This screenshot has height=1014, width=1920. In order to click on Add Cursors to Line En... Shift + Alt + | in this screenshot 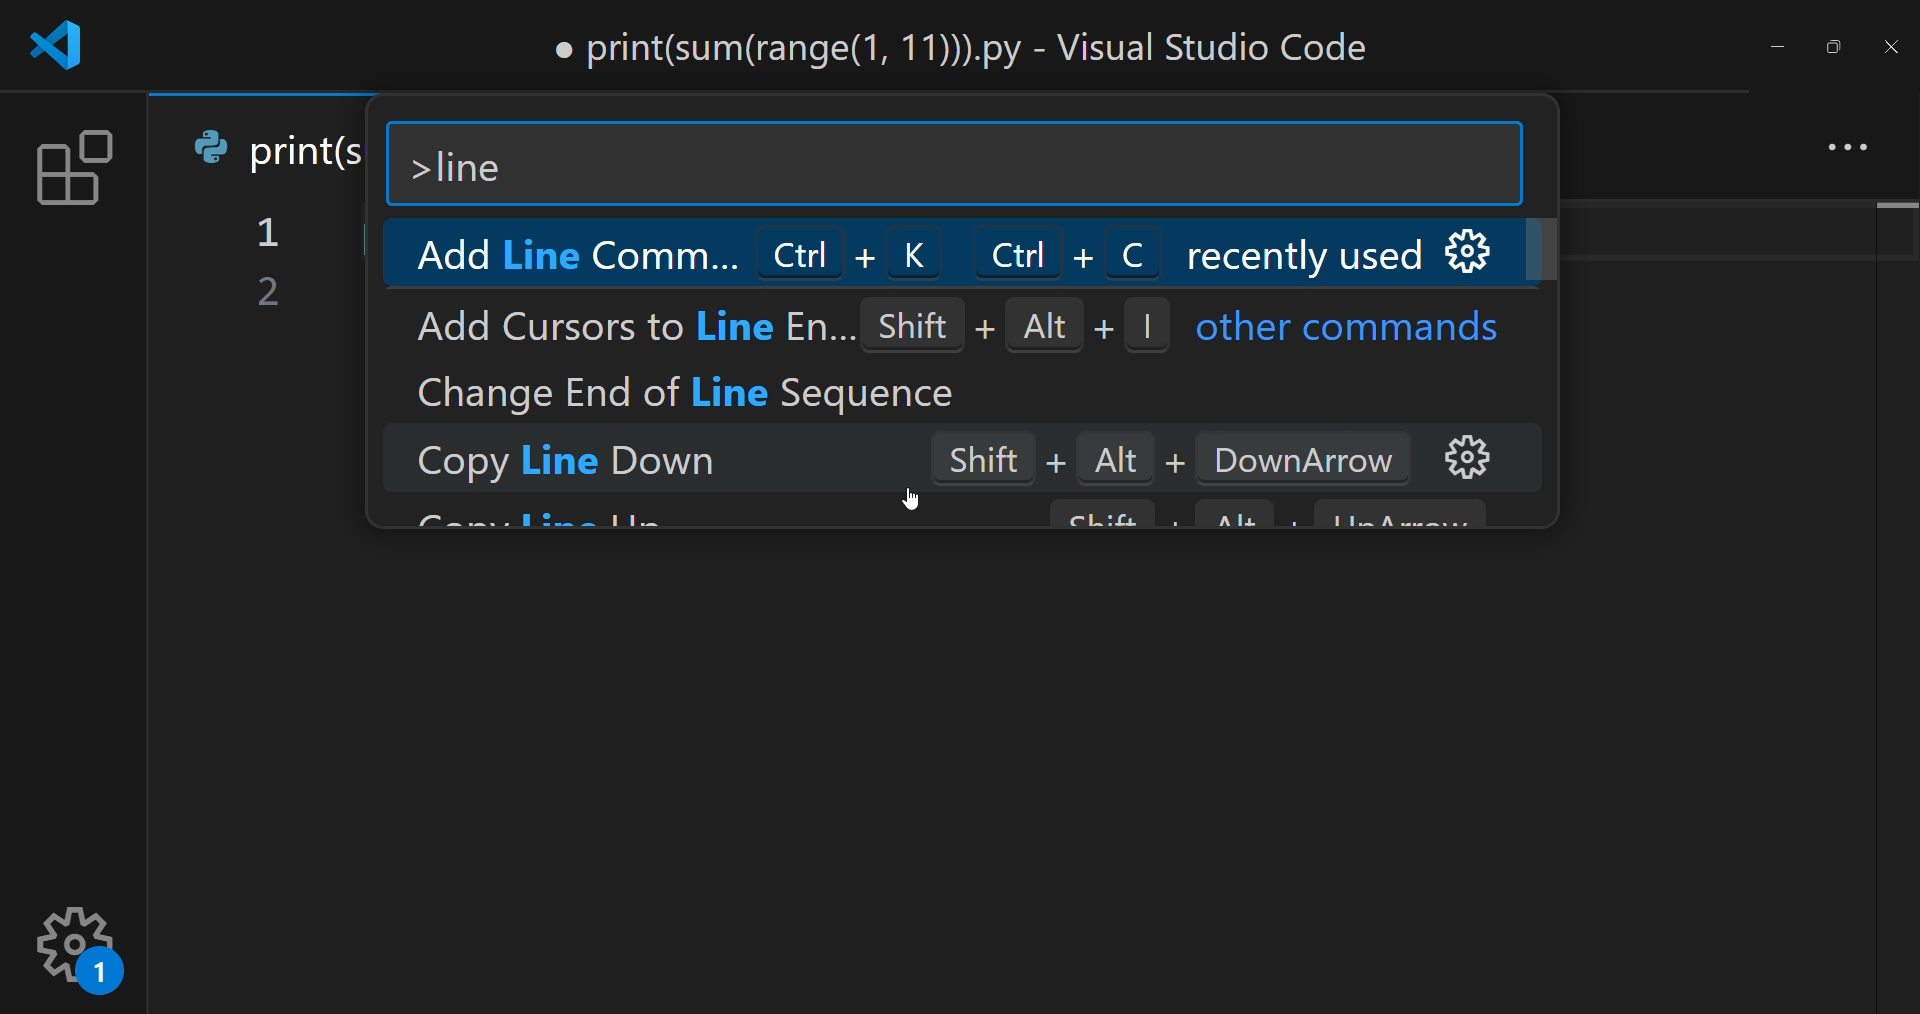, I will do `click(781, 322)`.